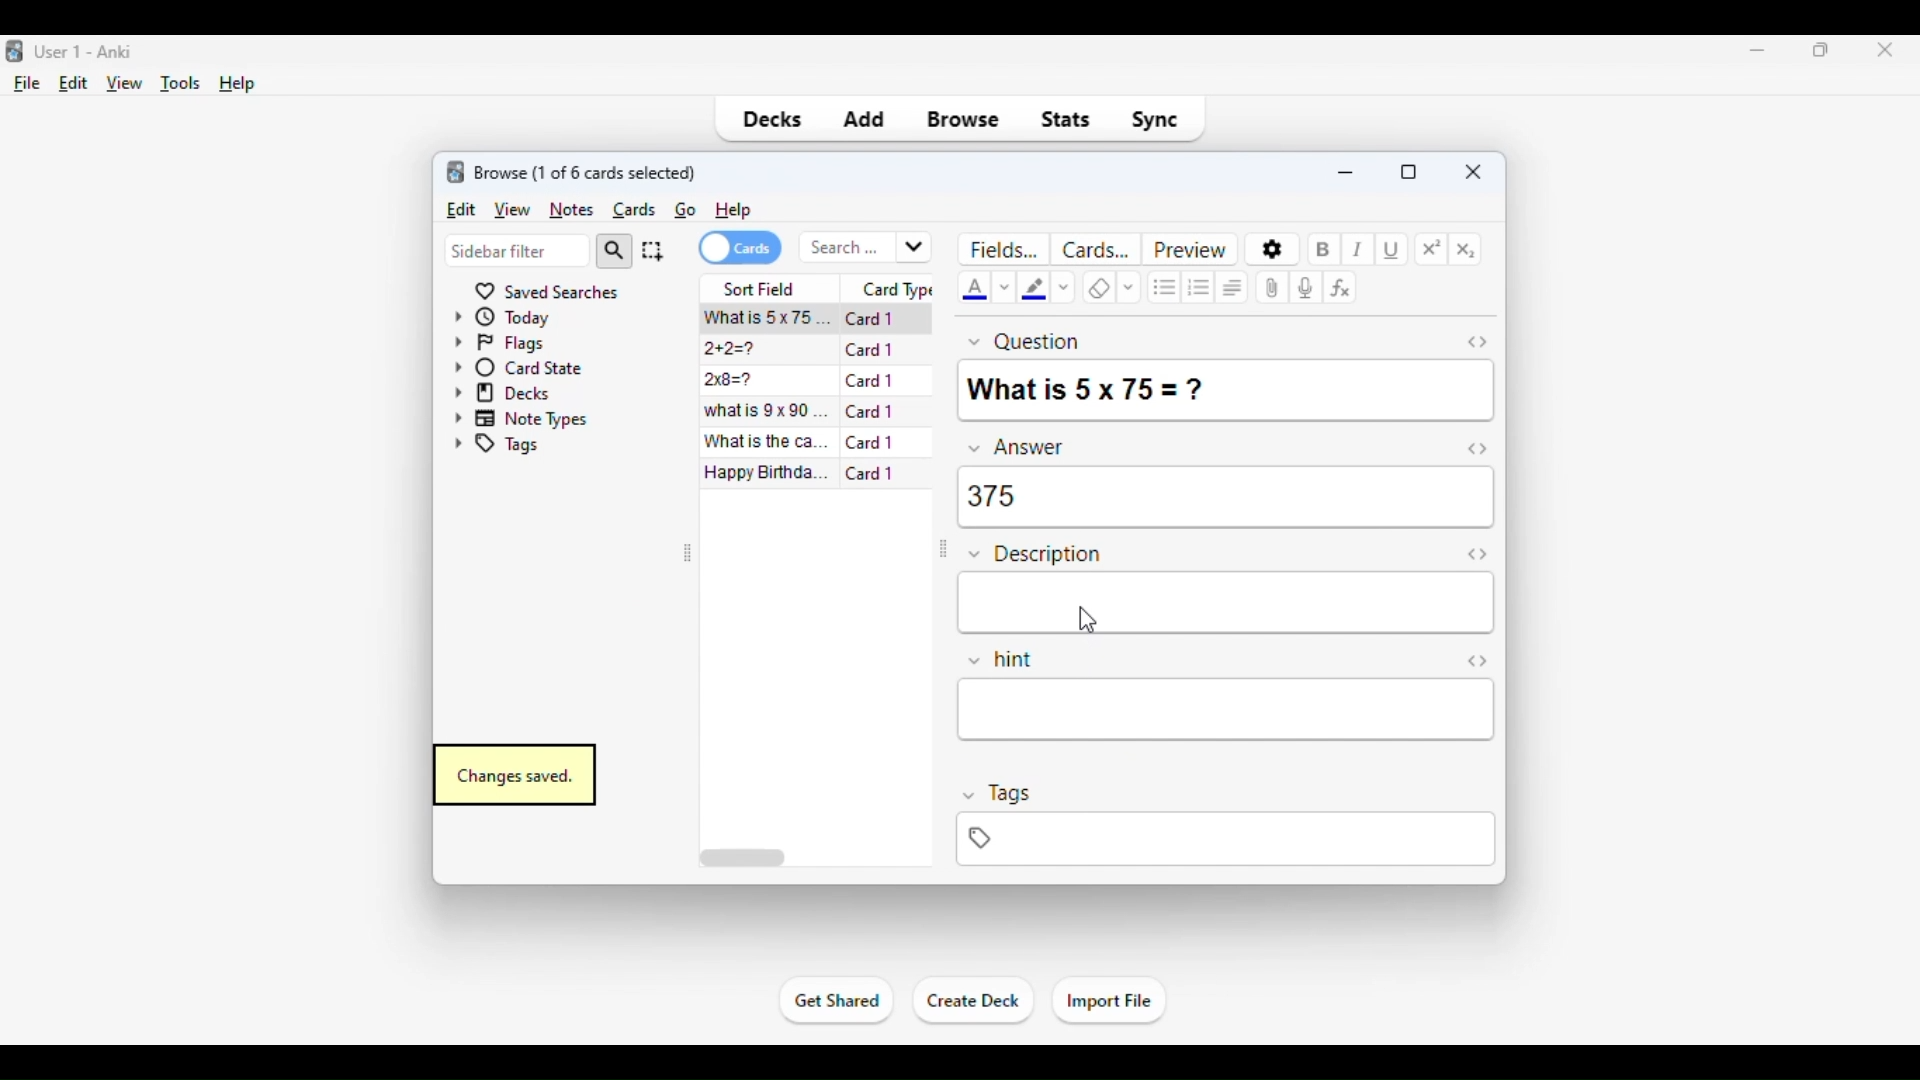 Image resolution: width=1920 pixels, height=1080 pixels. I want to click on attach pictures/audio/video, so click(1274, 287).